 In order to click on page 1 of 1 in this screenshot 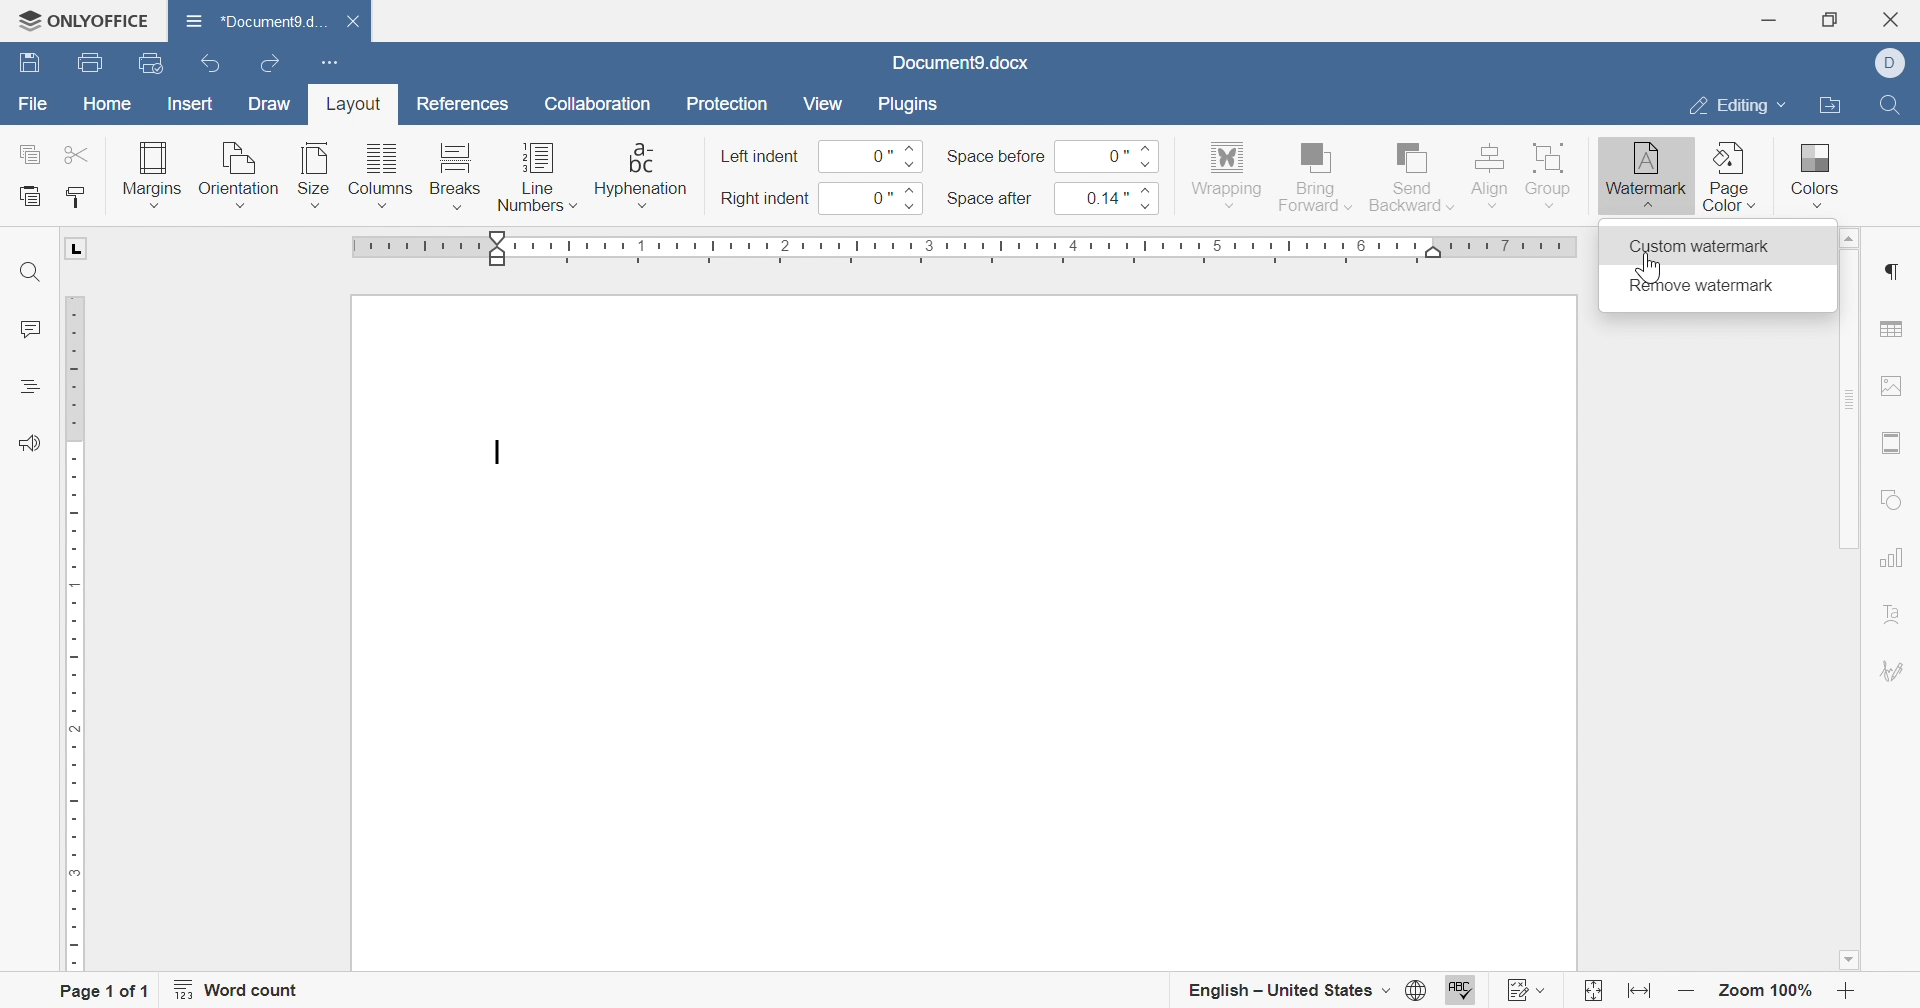, I will do `click(103, 993)`.